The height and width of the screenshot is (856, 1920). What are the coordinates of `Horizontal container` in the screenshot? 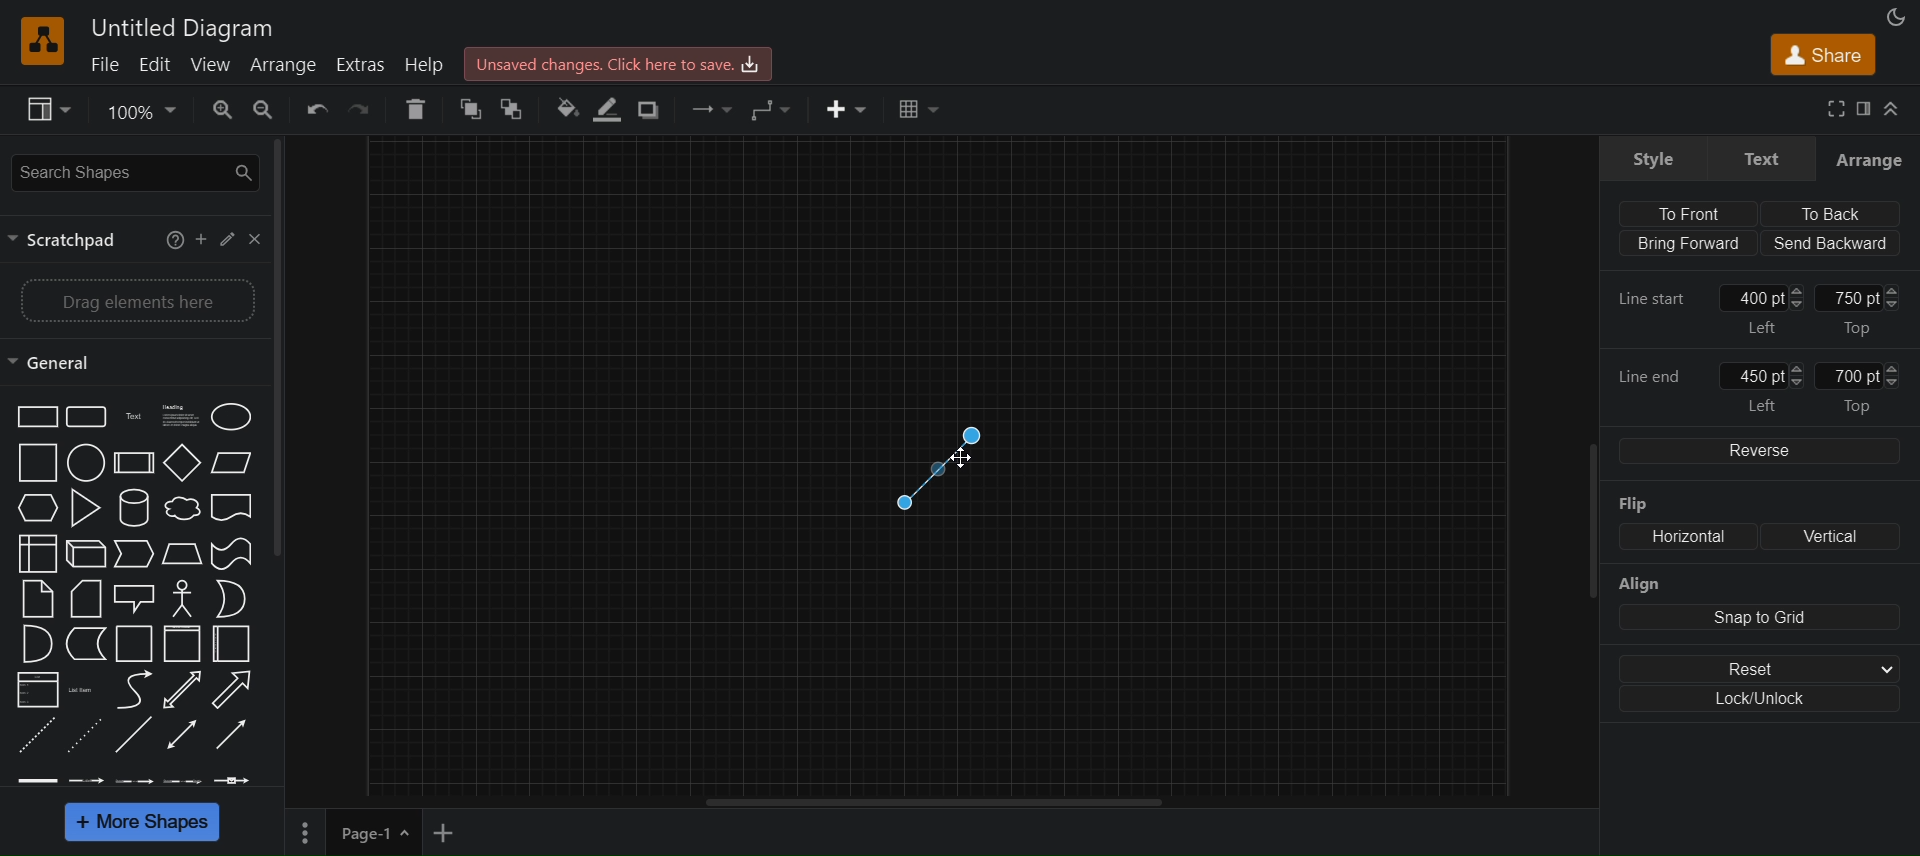 It's located at (236, 645).